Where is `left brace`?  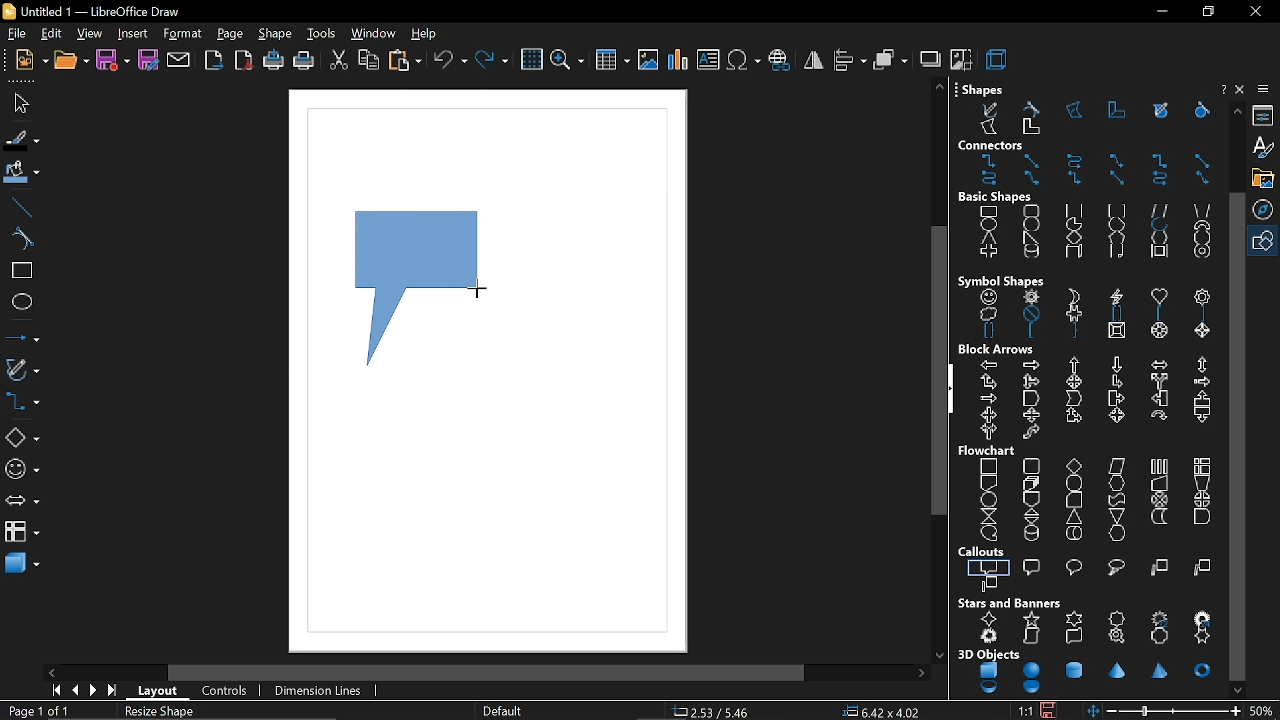
left brace is located at coordinates (1030, 331).